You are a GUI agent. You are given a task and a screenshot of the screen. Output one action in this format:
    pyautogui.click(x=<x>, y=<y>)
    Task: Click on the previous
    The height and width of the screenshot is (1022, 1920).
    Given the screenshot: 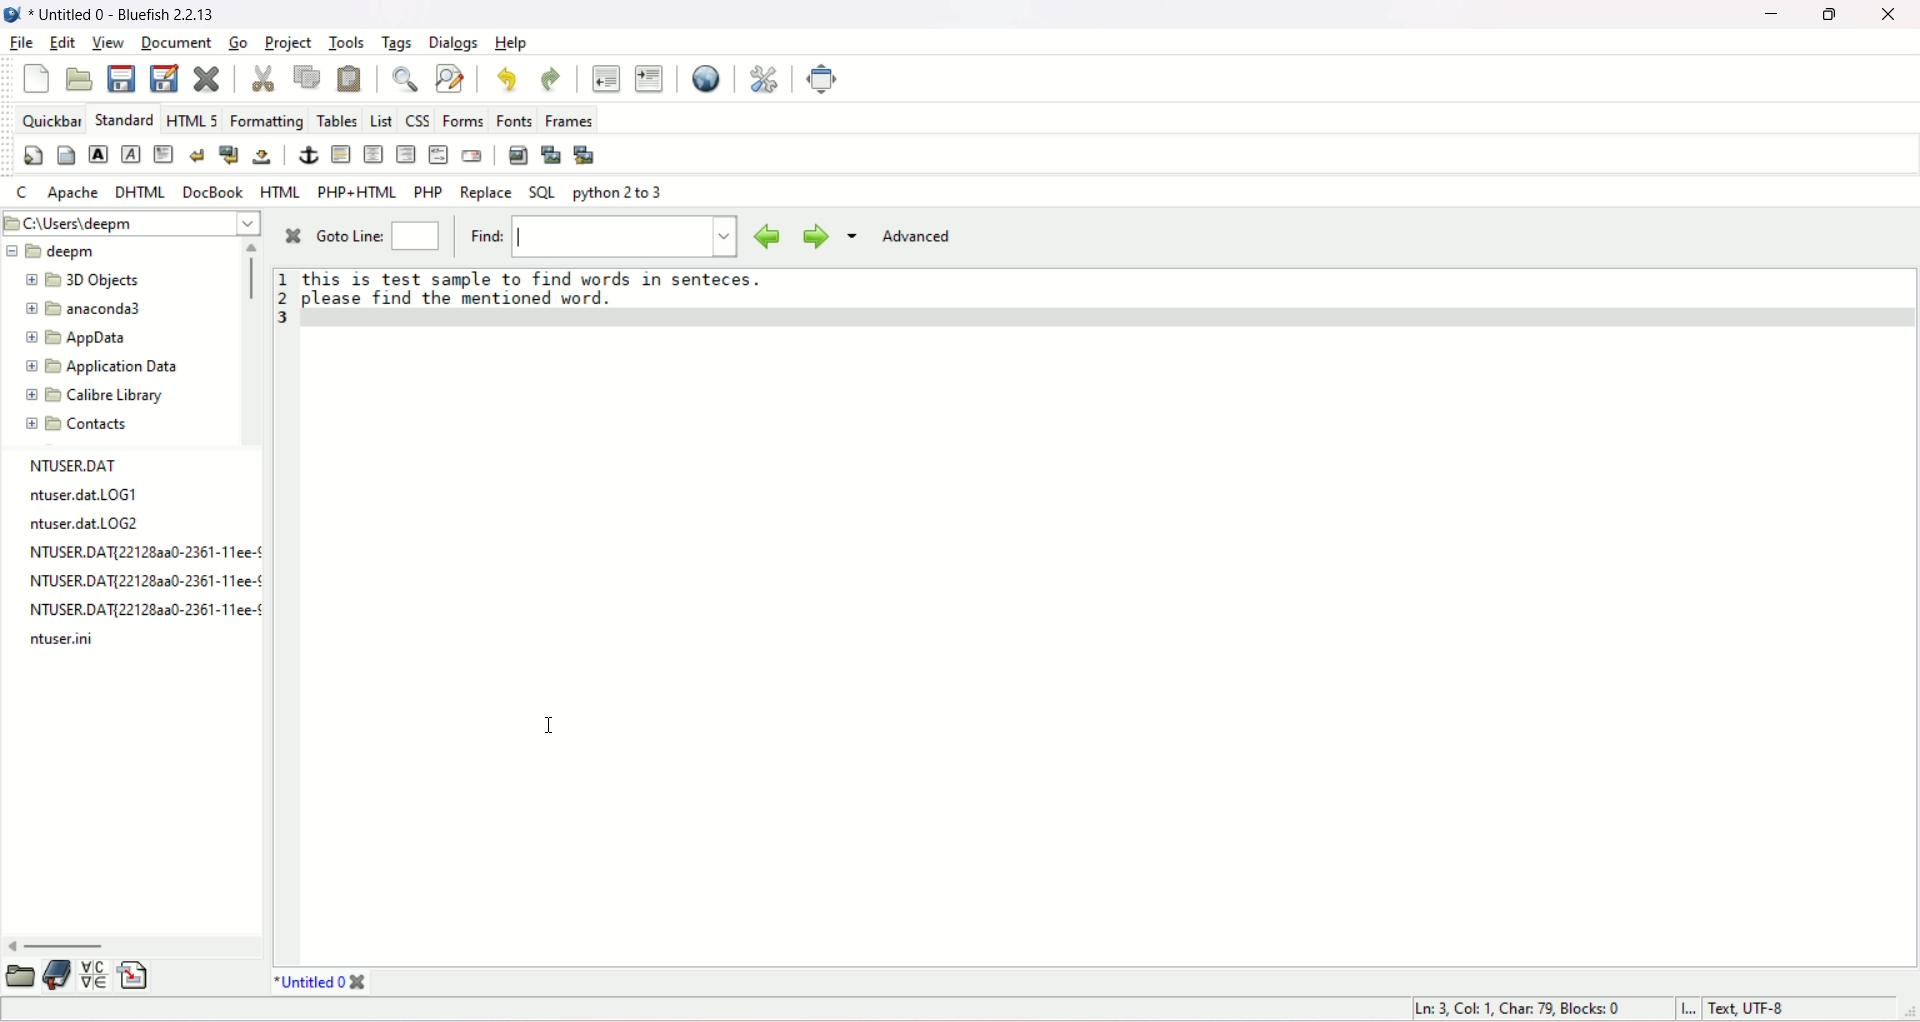 What is the action you would take?
    pyautogui.click(x=766, y=234)
    